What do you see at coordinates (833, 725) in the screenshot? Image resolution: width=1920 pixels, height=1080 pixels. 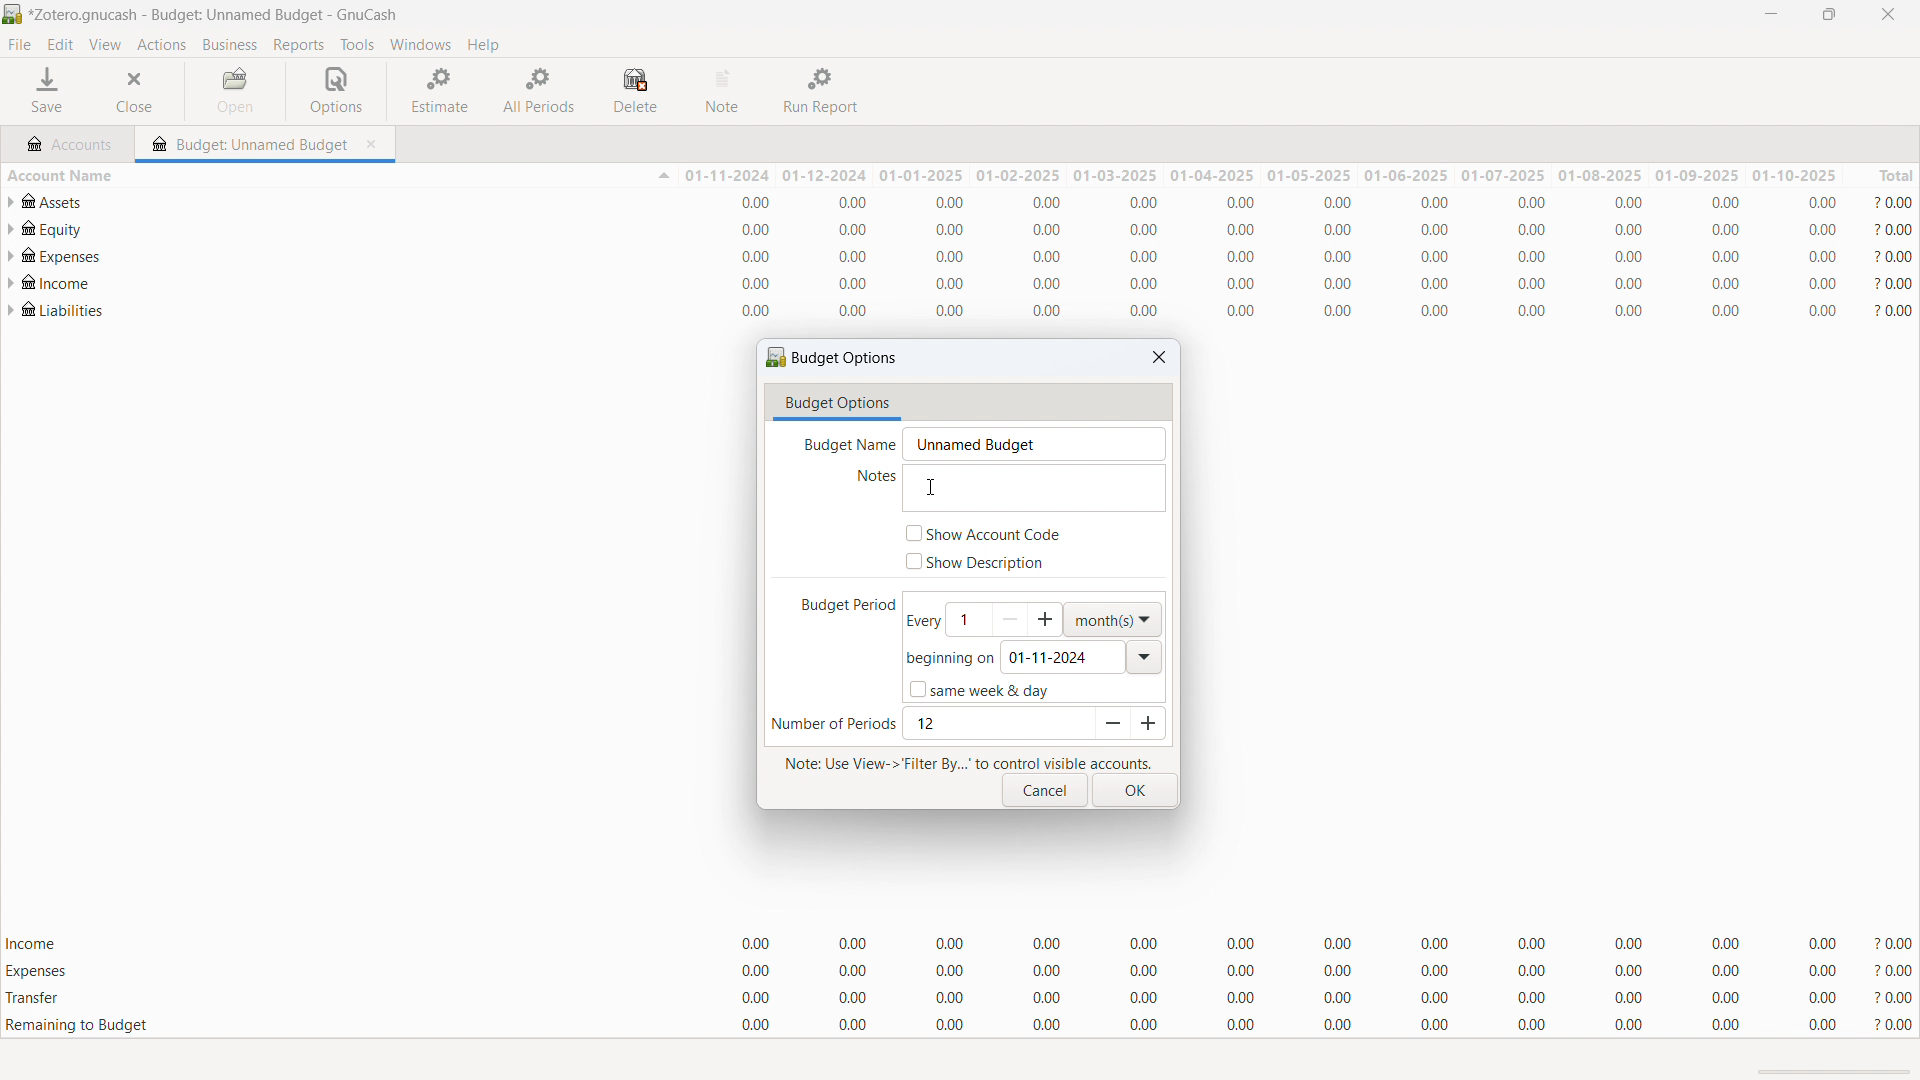 I see `number of periods` at bounding box center [833, 725].